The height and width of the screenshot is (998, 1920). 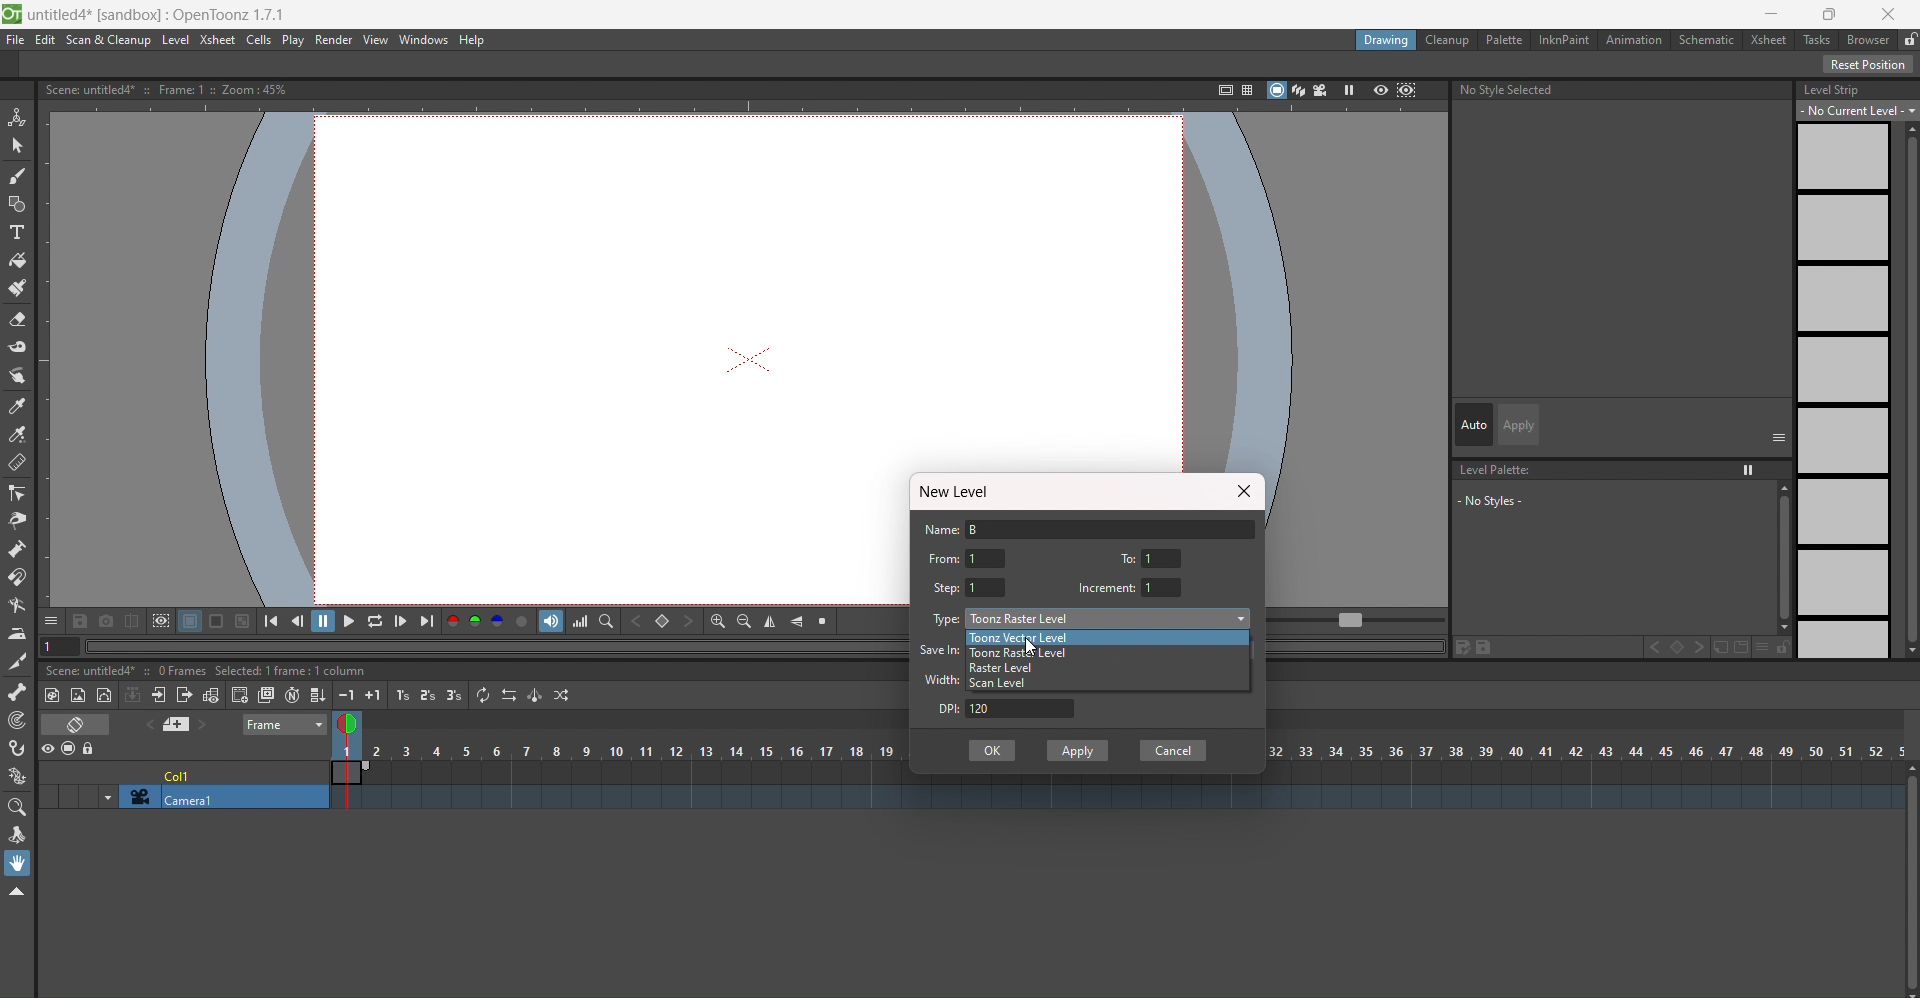 What do you see at coordinates (943, 558) in the screenshot?
I see `from` at bounding box center [943, 558].